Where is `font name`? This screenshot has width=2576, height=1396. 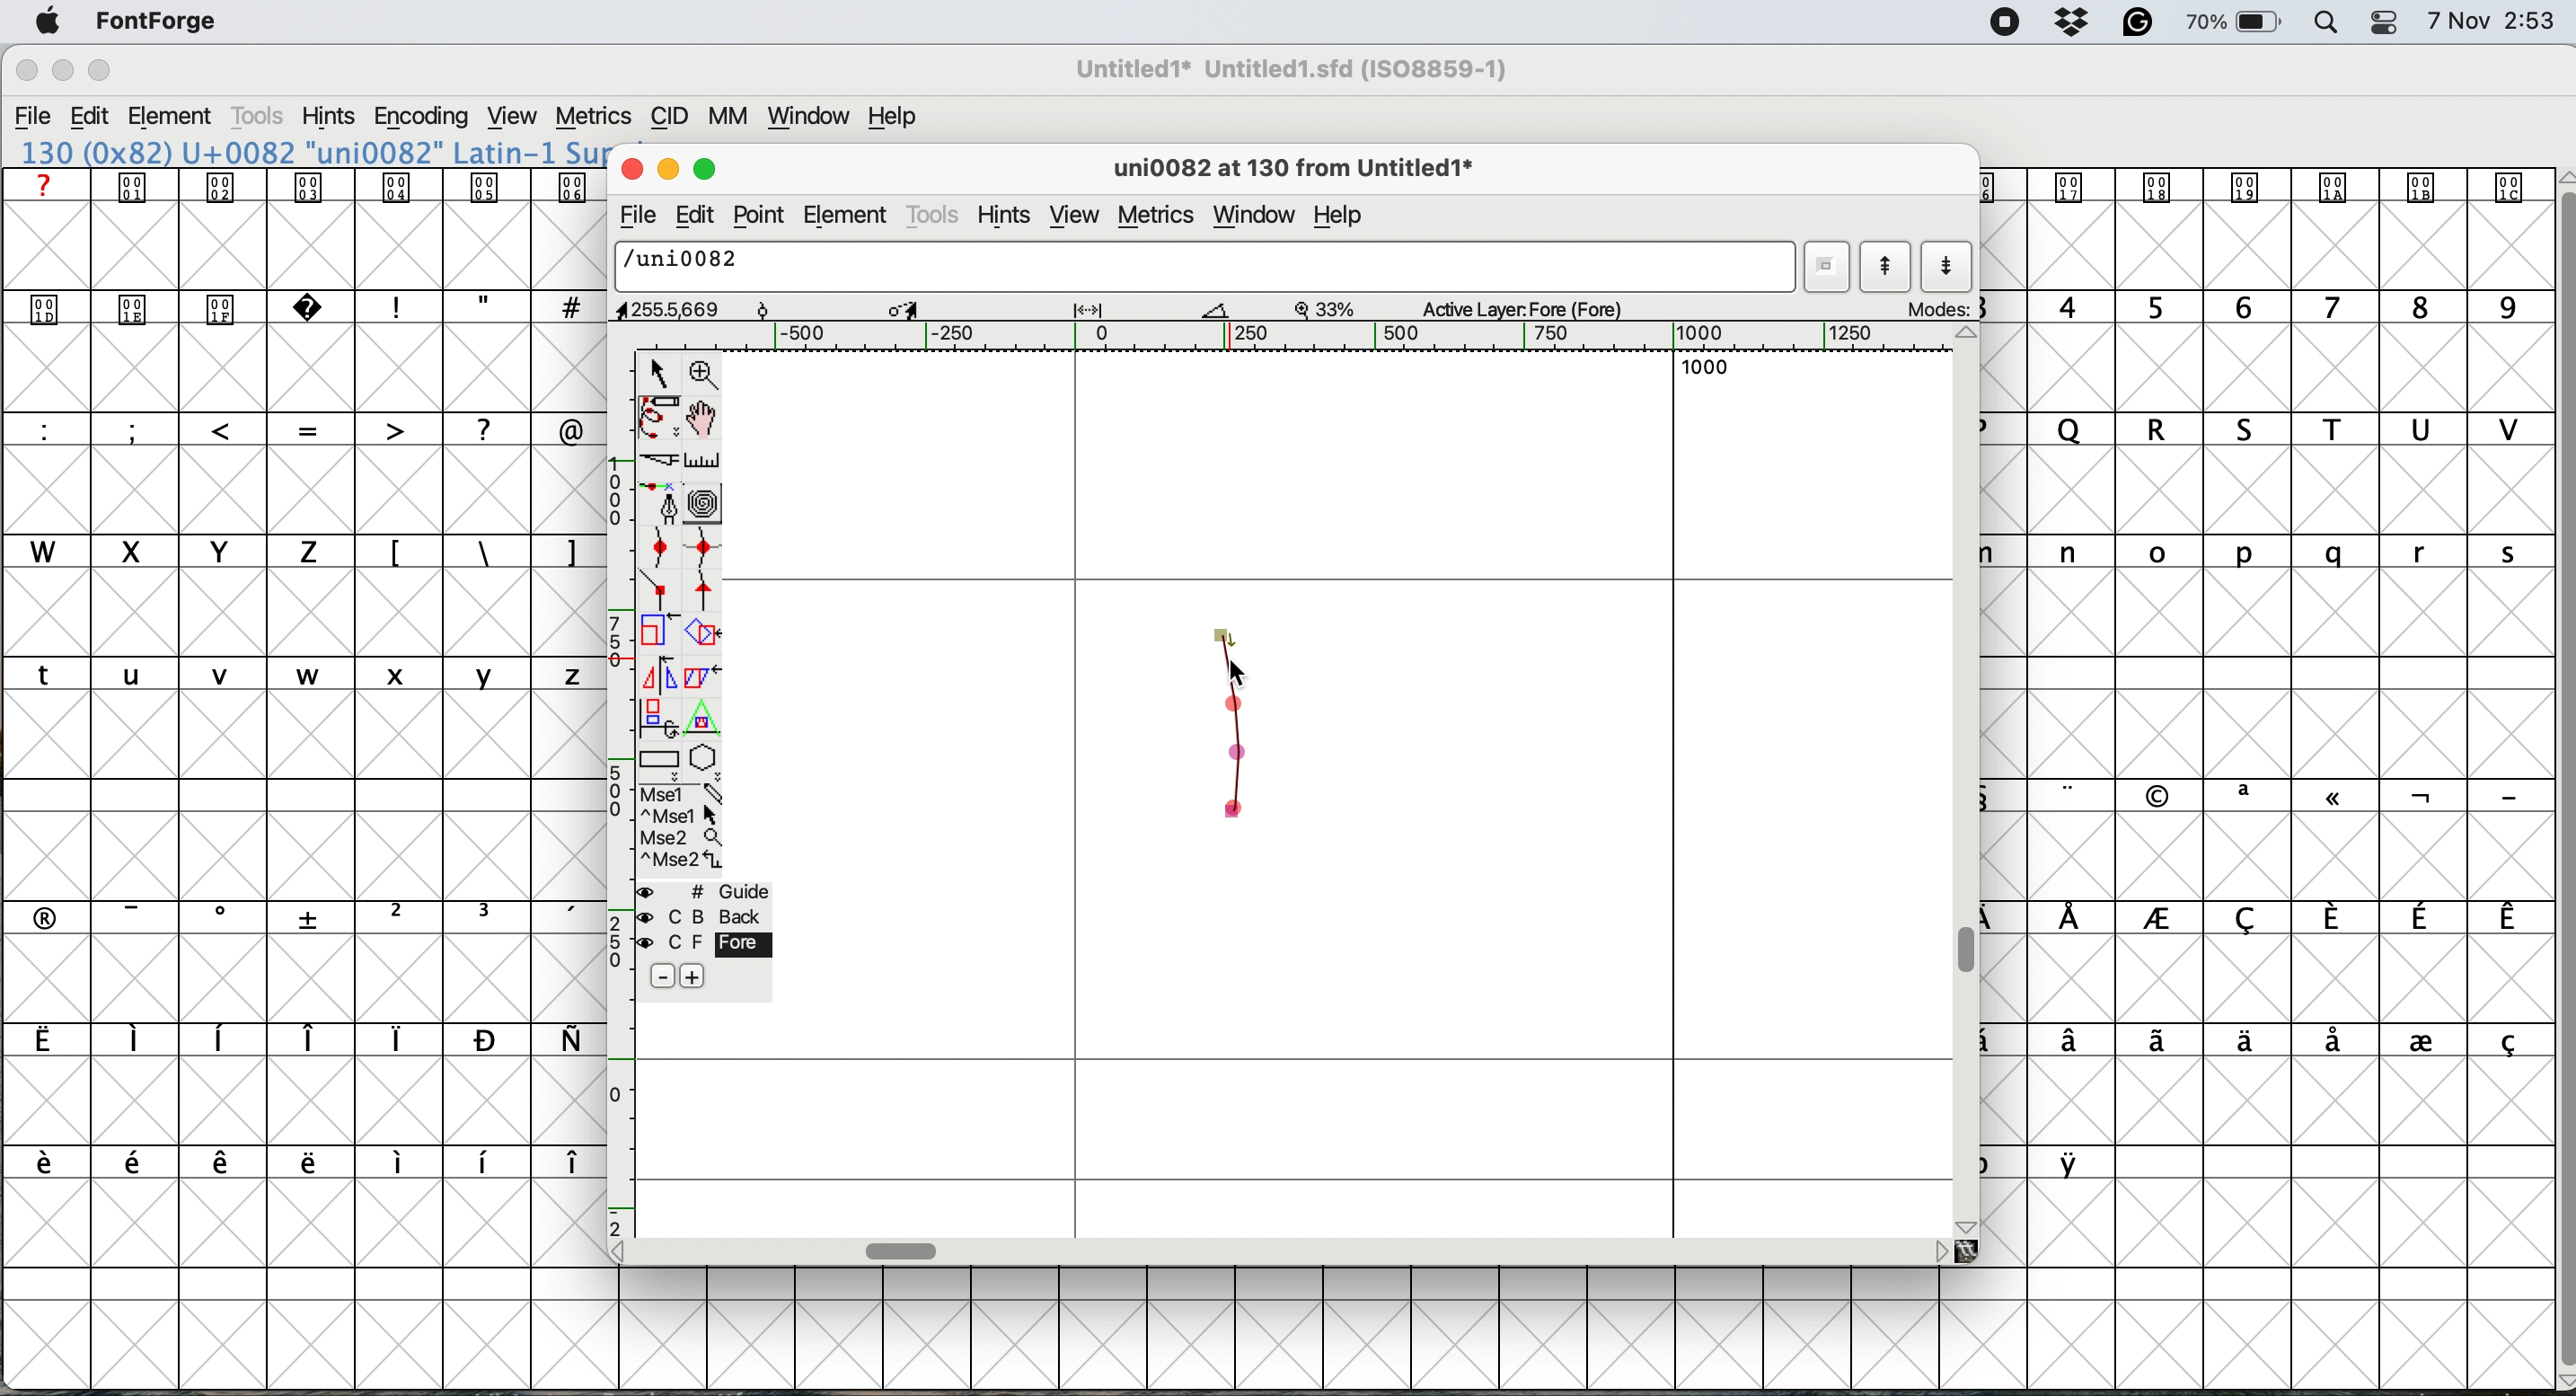 font name is located at coordinates (1299, 69).